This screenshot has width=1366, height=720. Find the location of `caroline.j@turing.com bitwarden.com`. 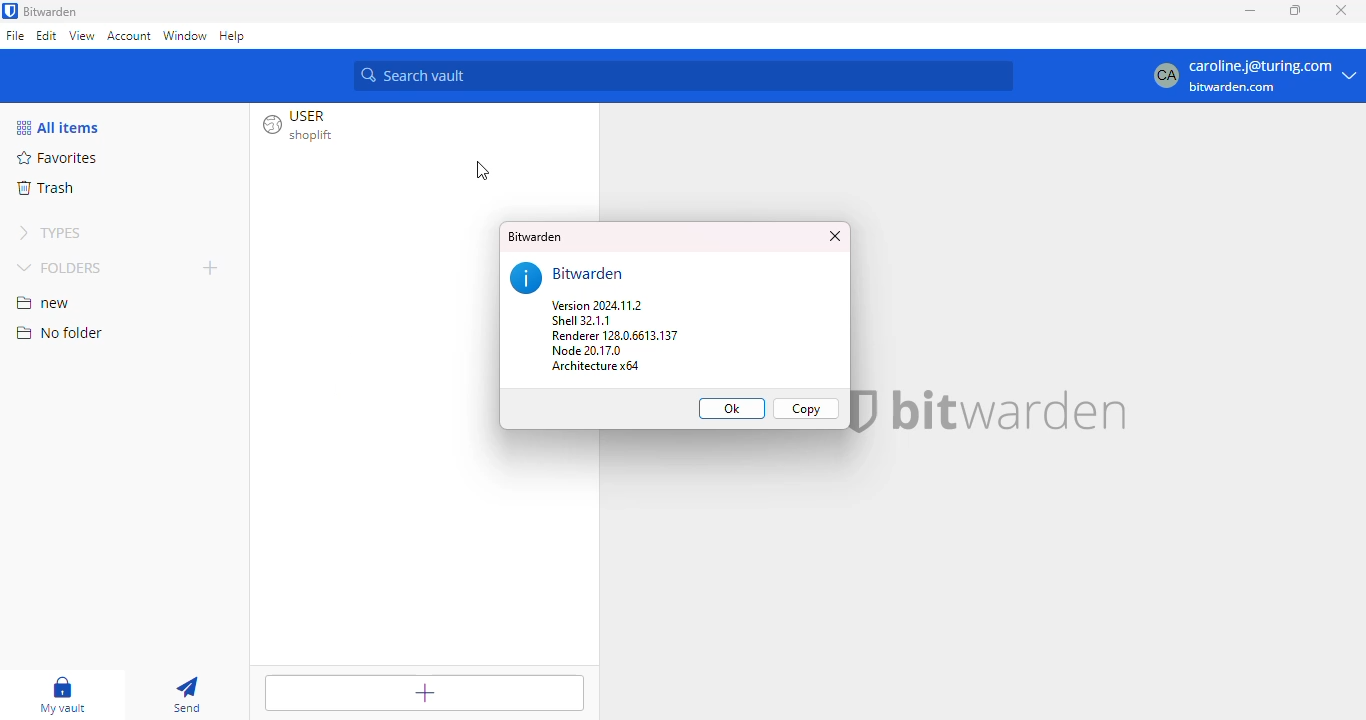

caroline.j@turing.com bitwarden.com is located at coordinates (1272, 77).